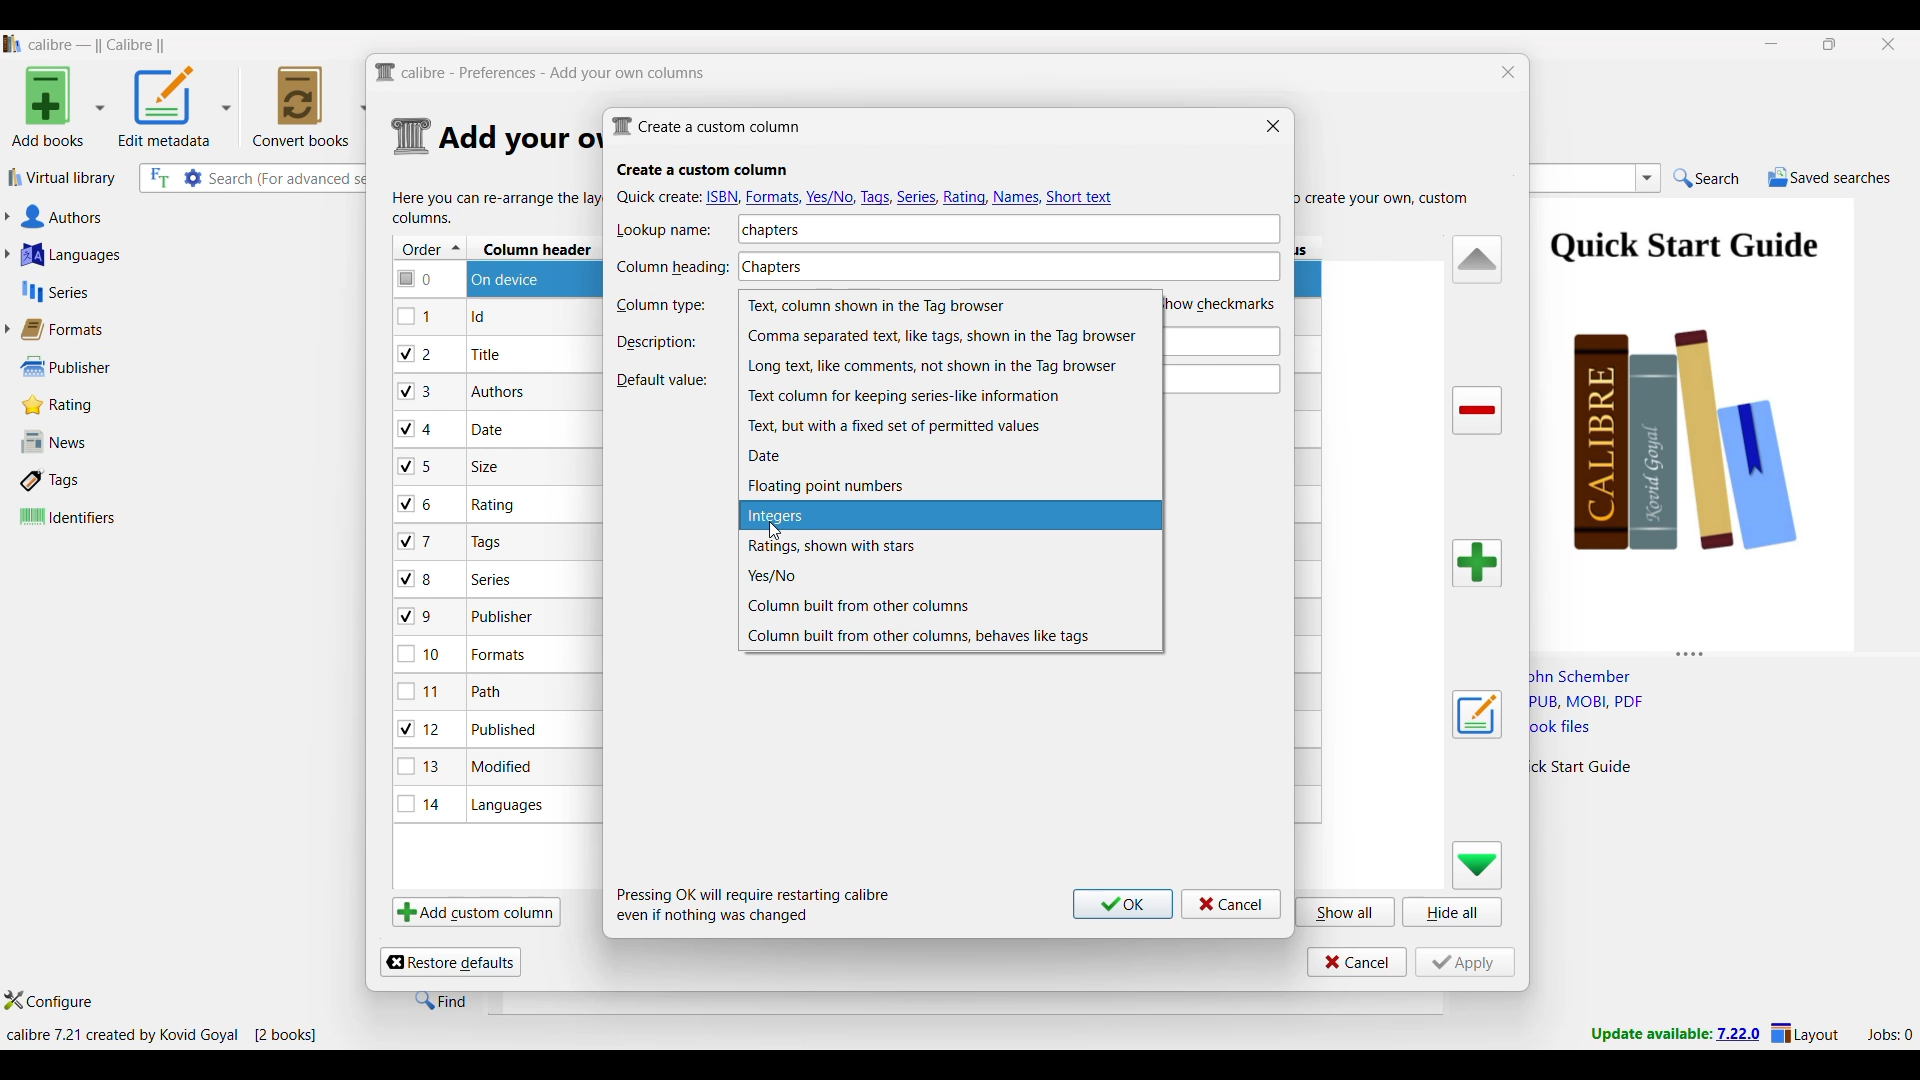 The height and width of the screenshot is (1080, 1920). What do you see at coordinates (89, 367) in the screenshot?
I see `Publisher` at bounding box center [89, 367].